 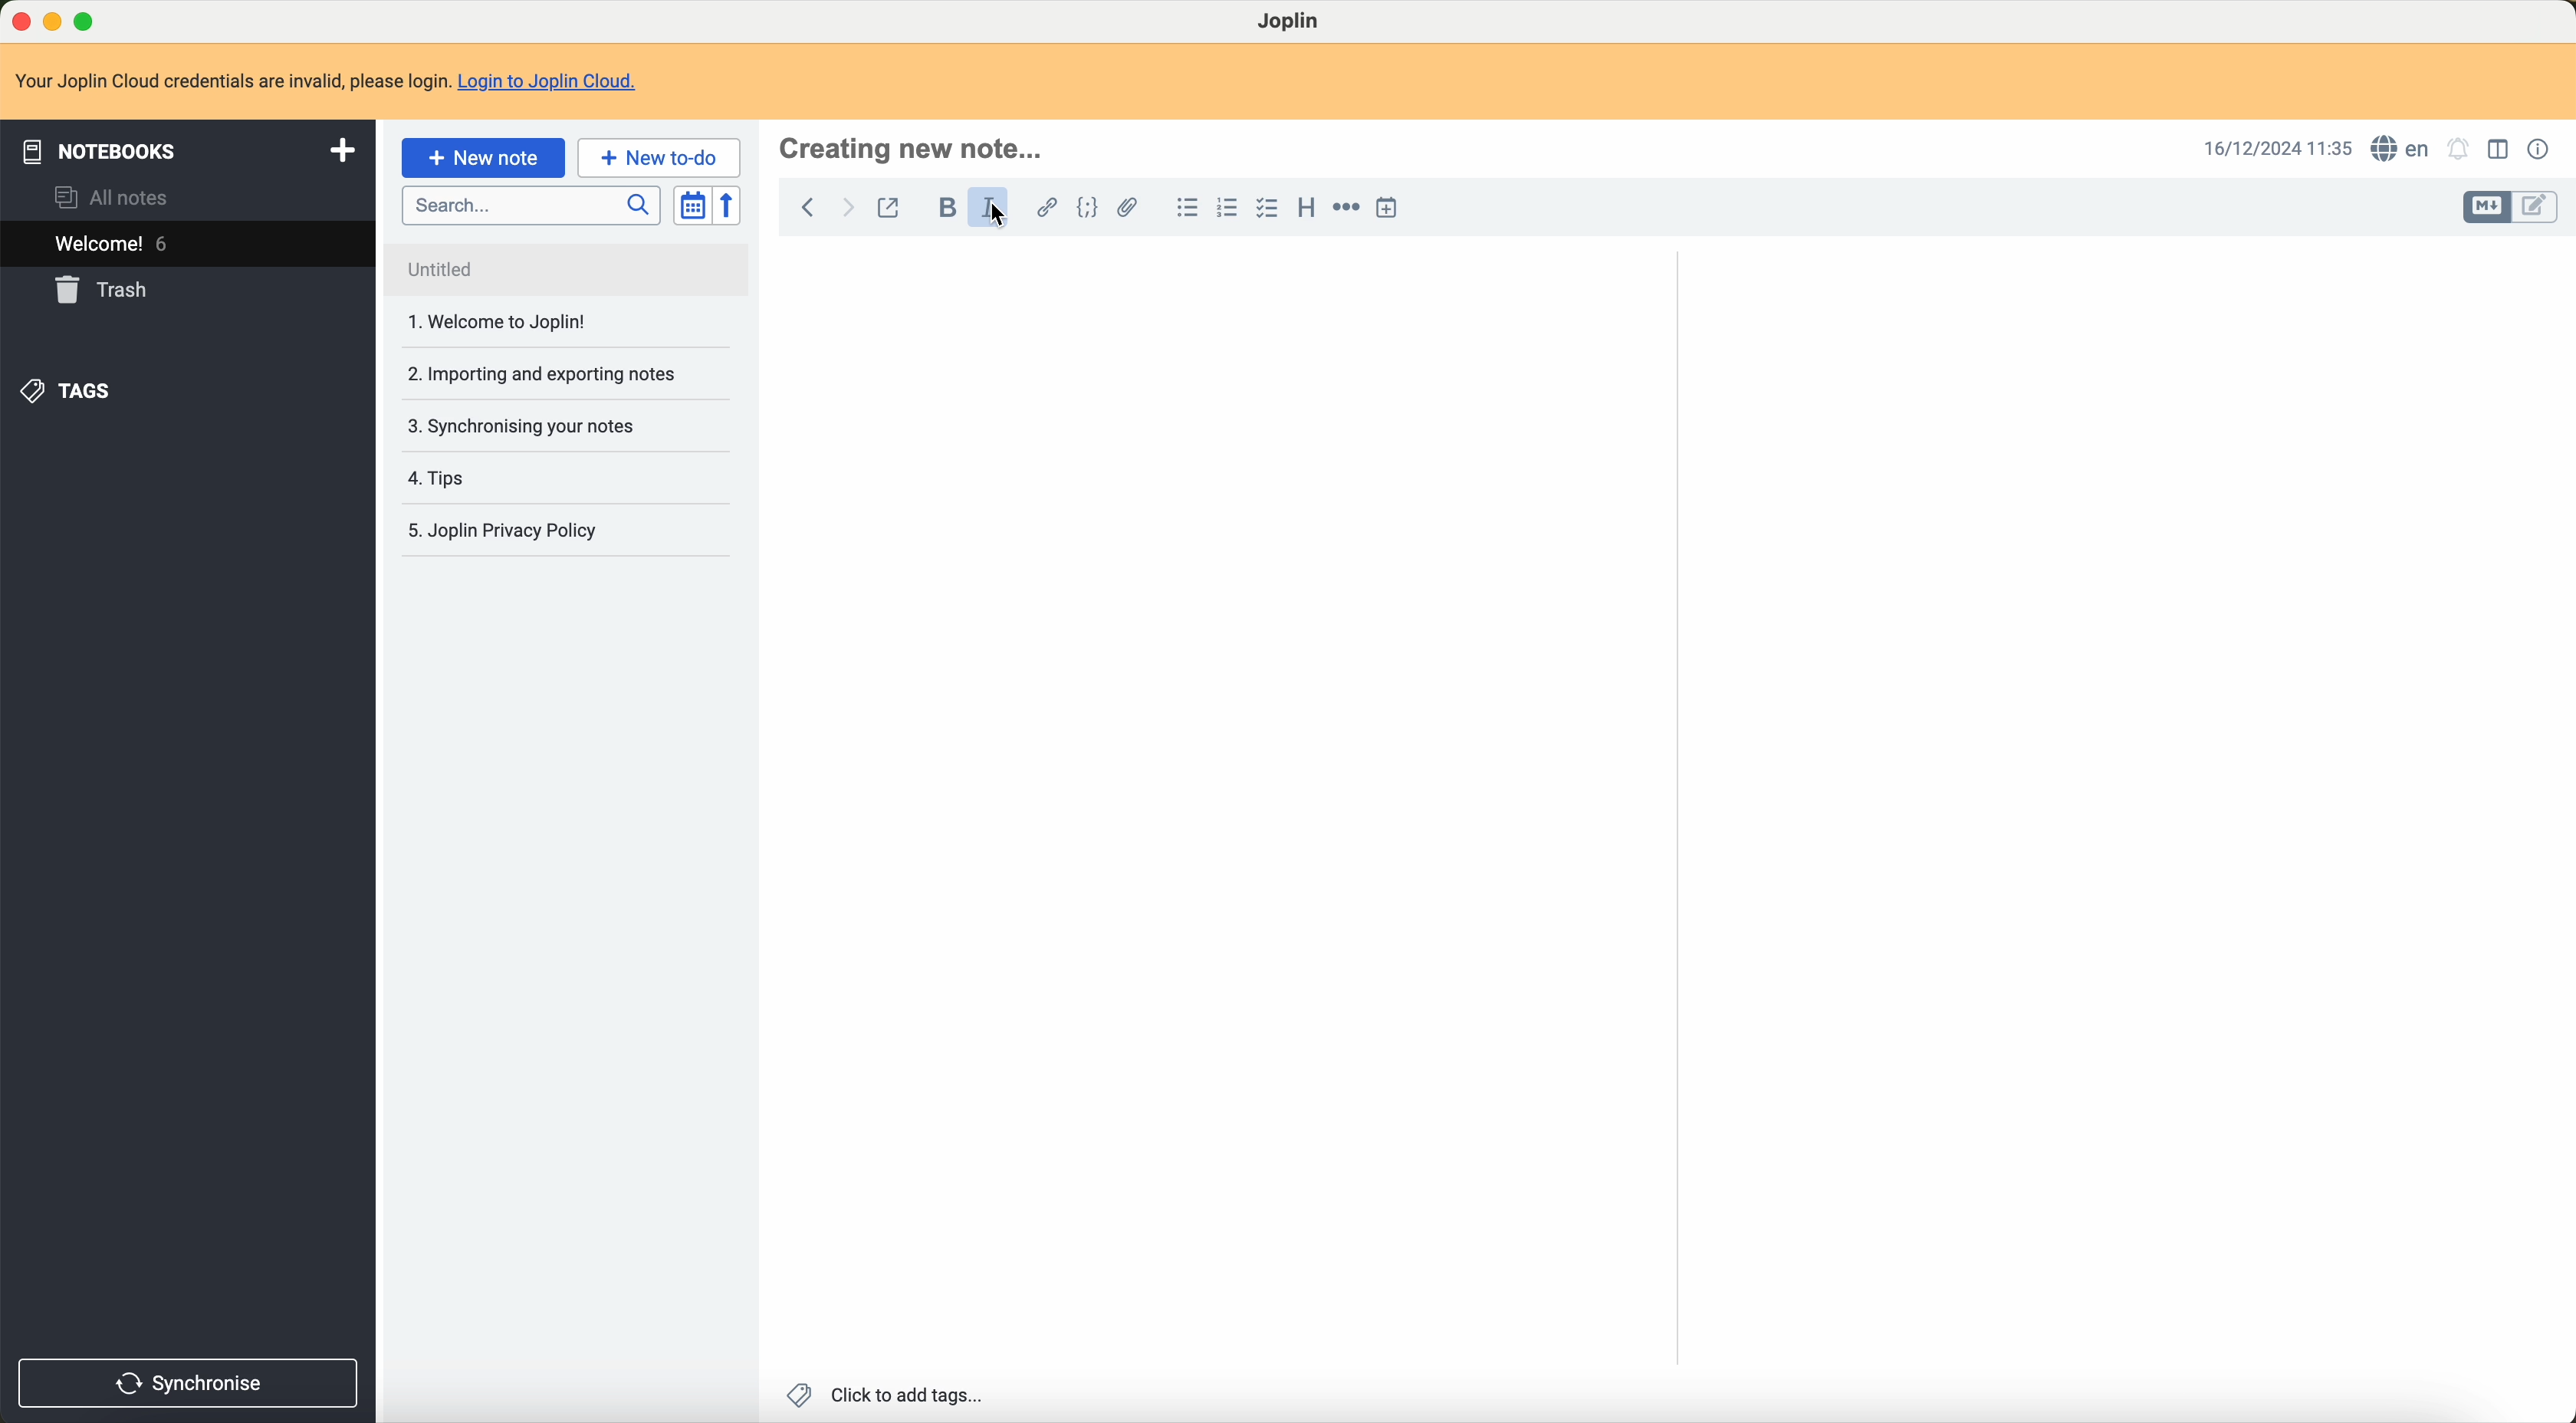 What do you see at coordinates (541, 374) in the screenshot?
I see `2.importing and exporting notes` at bounding box center [541, 374].